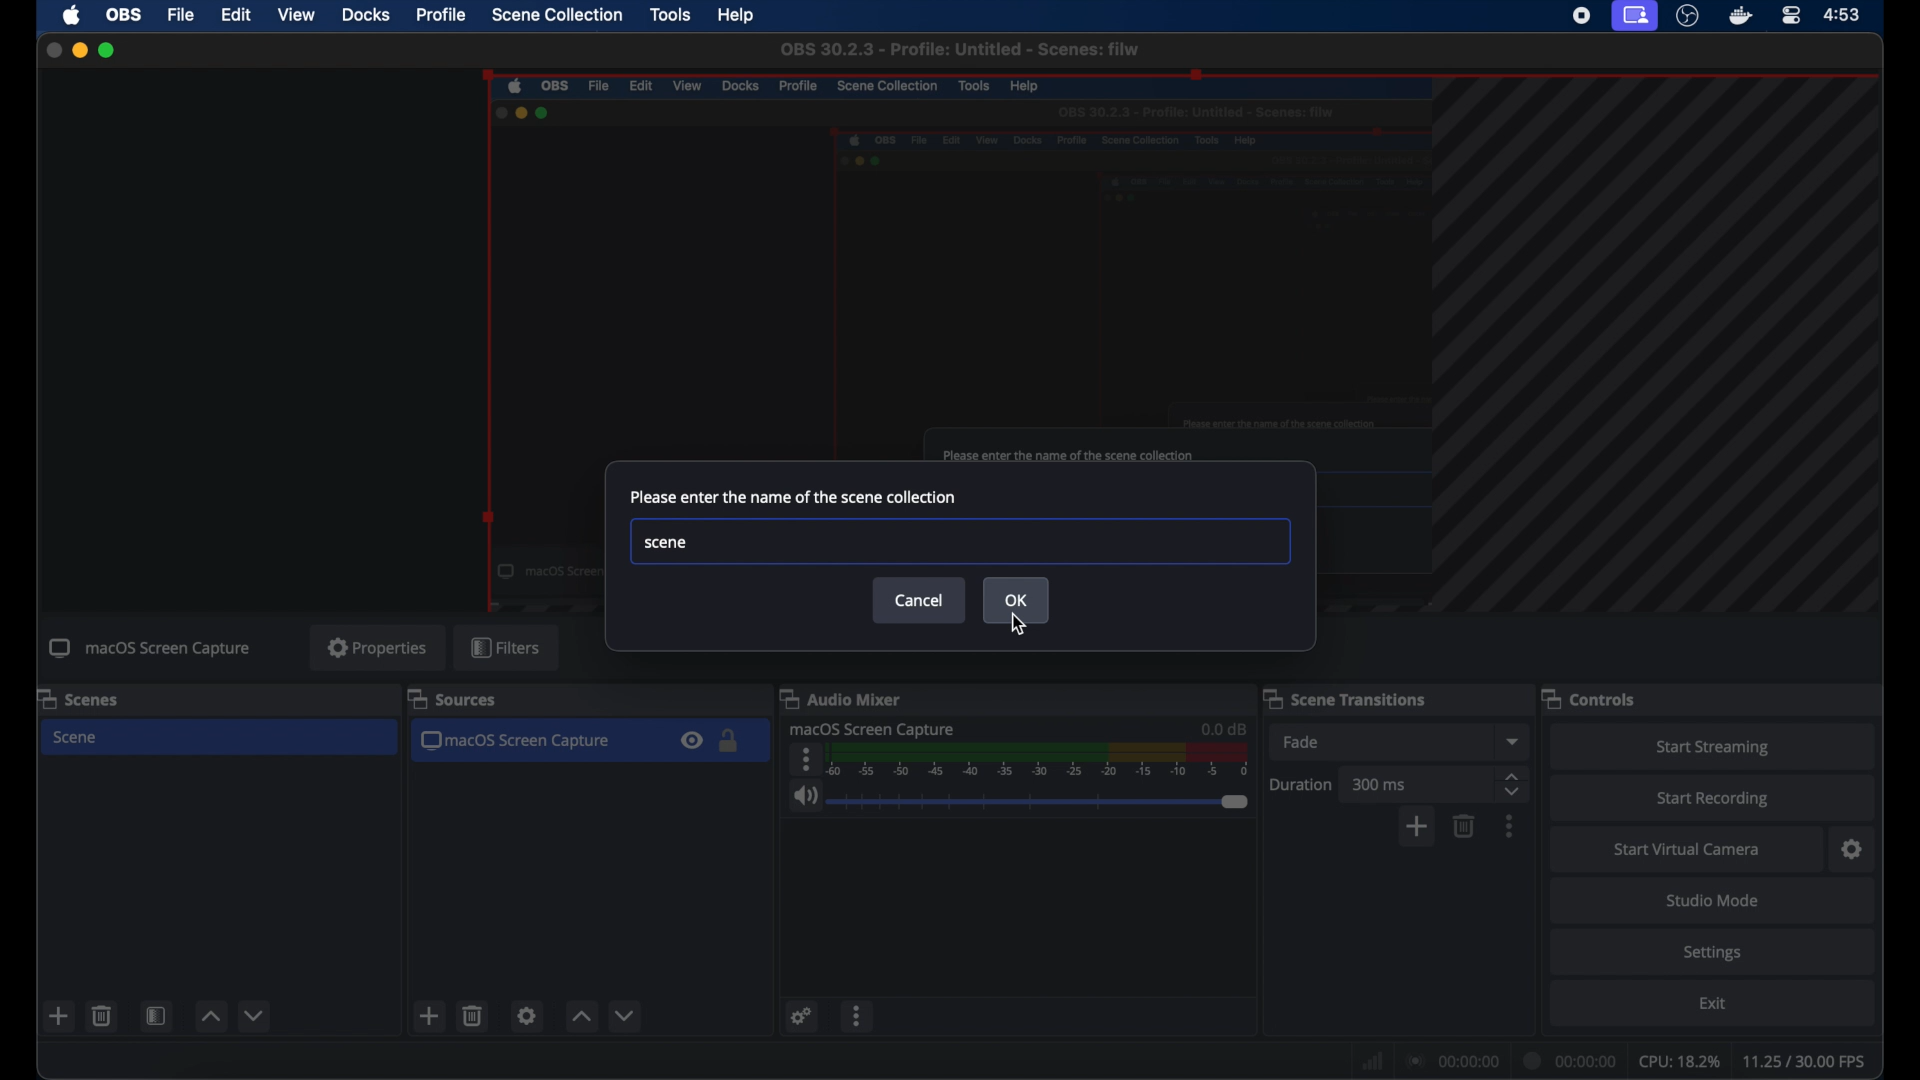 This screenshot has height=1080, width=1920. I want to click on scenes, so click(81, 698).